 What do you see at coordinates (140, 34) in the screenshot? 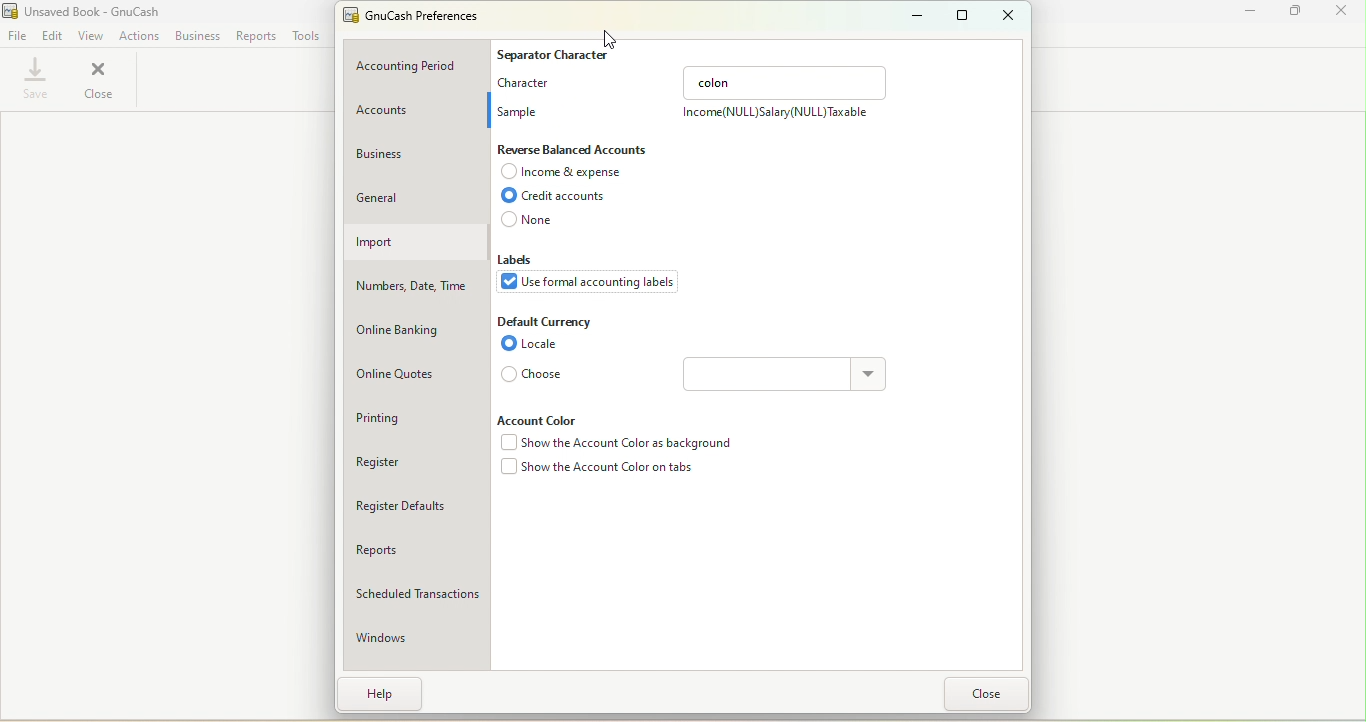
I see `Actions` at bounding box center [140, 34].